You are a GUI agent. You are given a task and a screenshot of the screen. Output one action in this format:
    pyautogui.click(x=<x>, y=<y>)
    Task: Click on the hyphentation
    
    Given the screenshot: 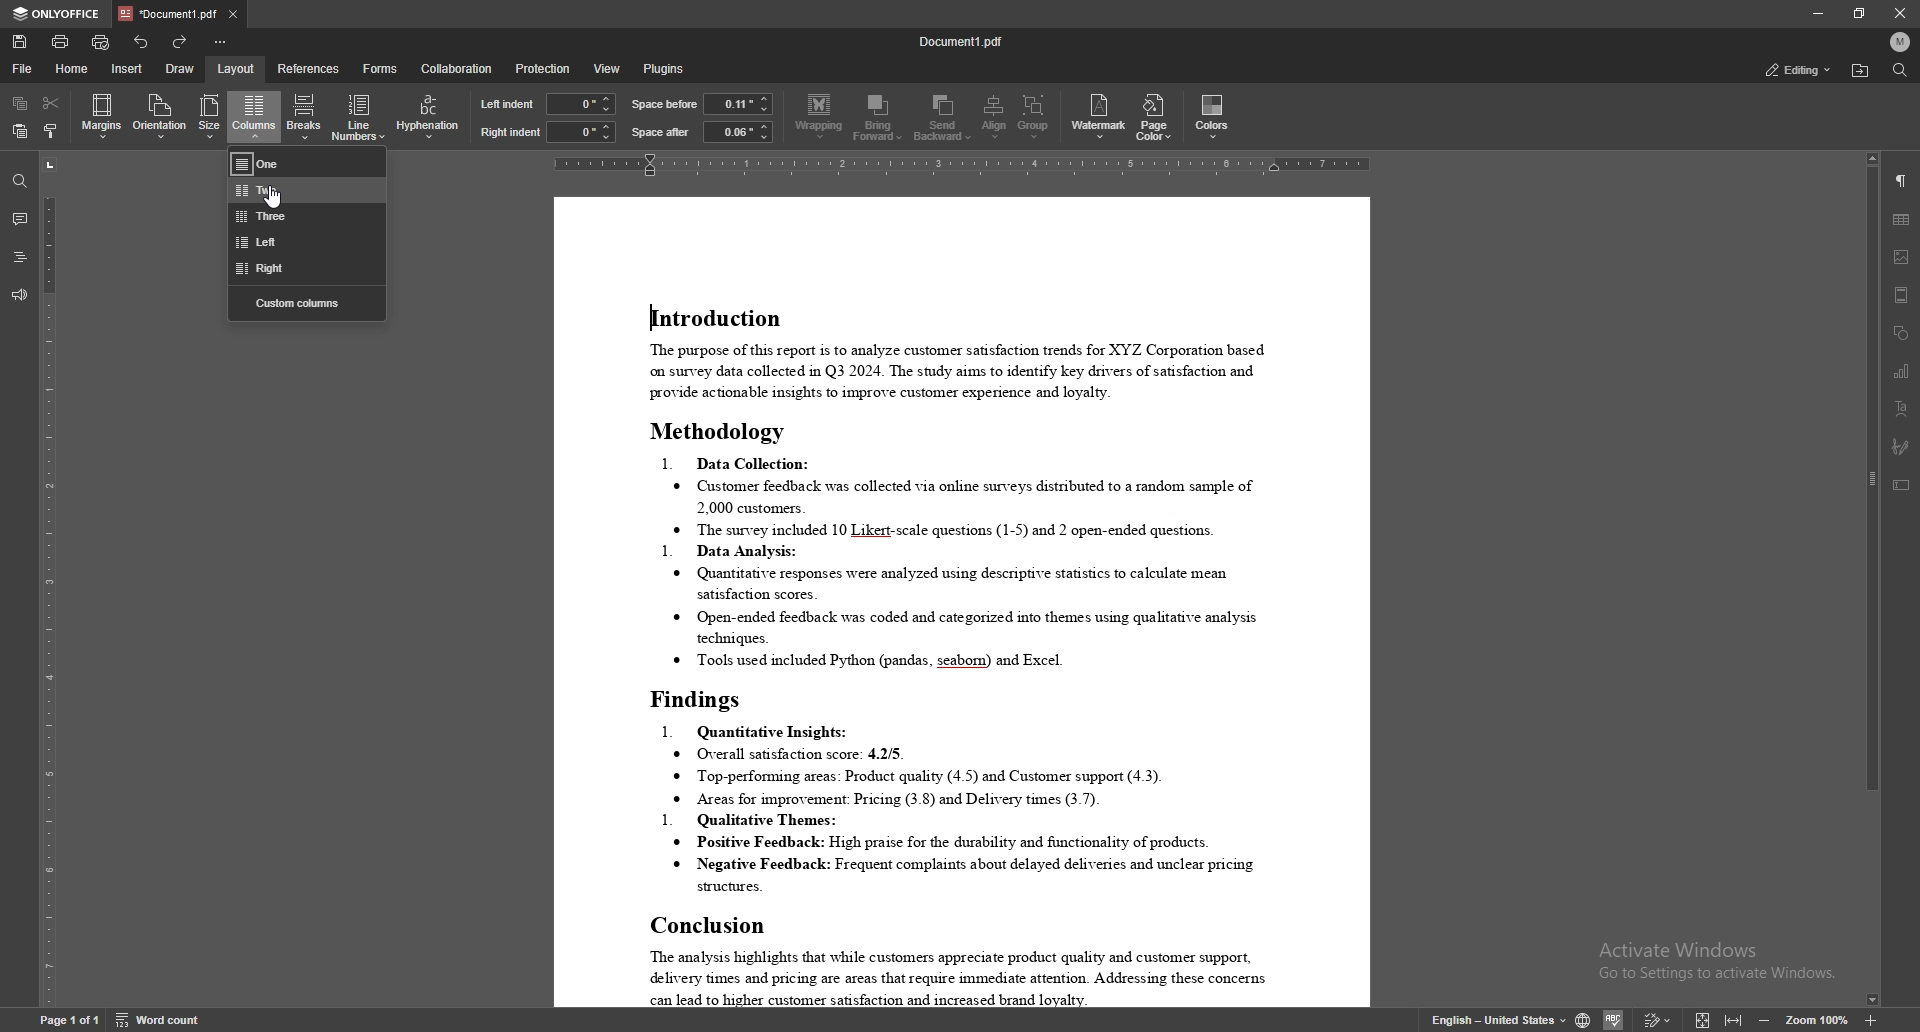 What is the action you would take?
    pyautogui.click(x=429, y=115)
    